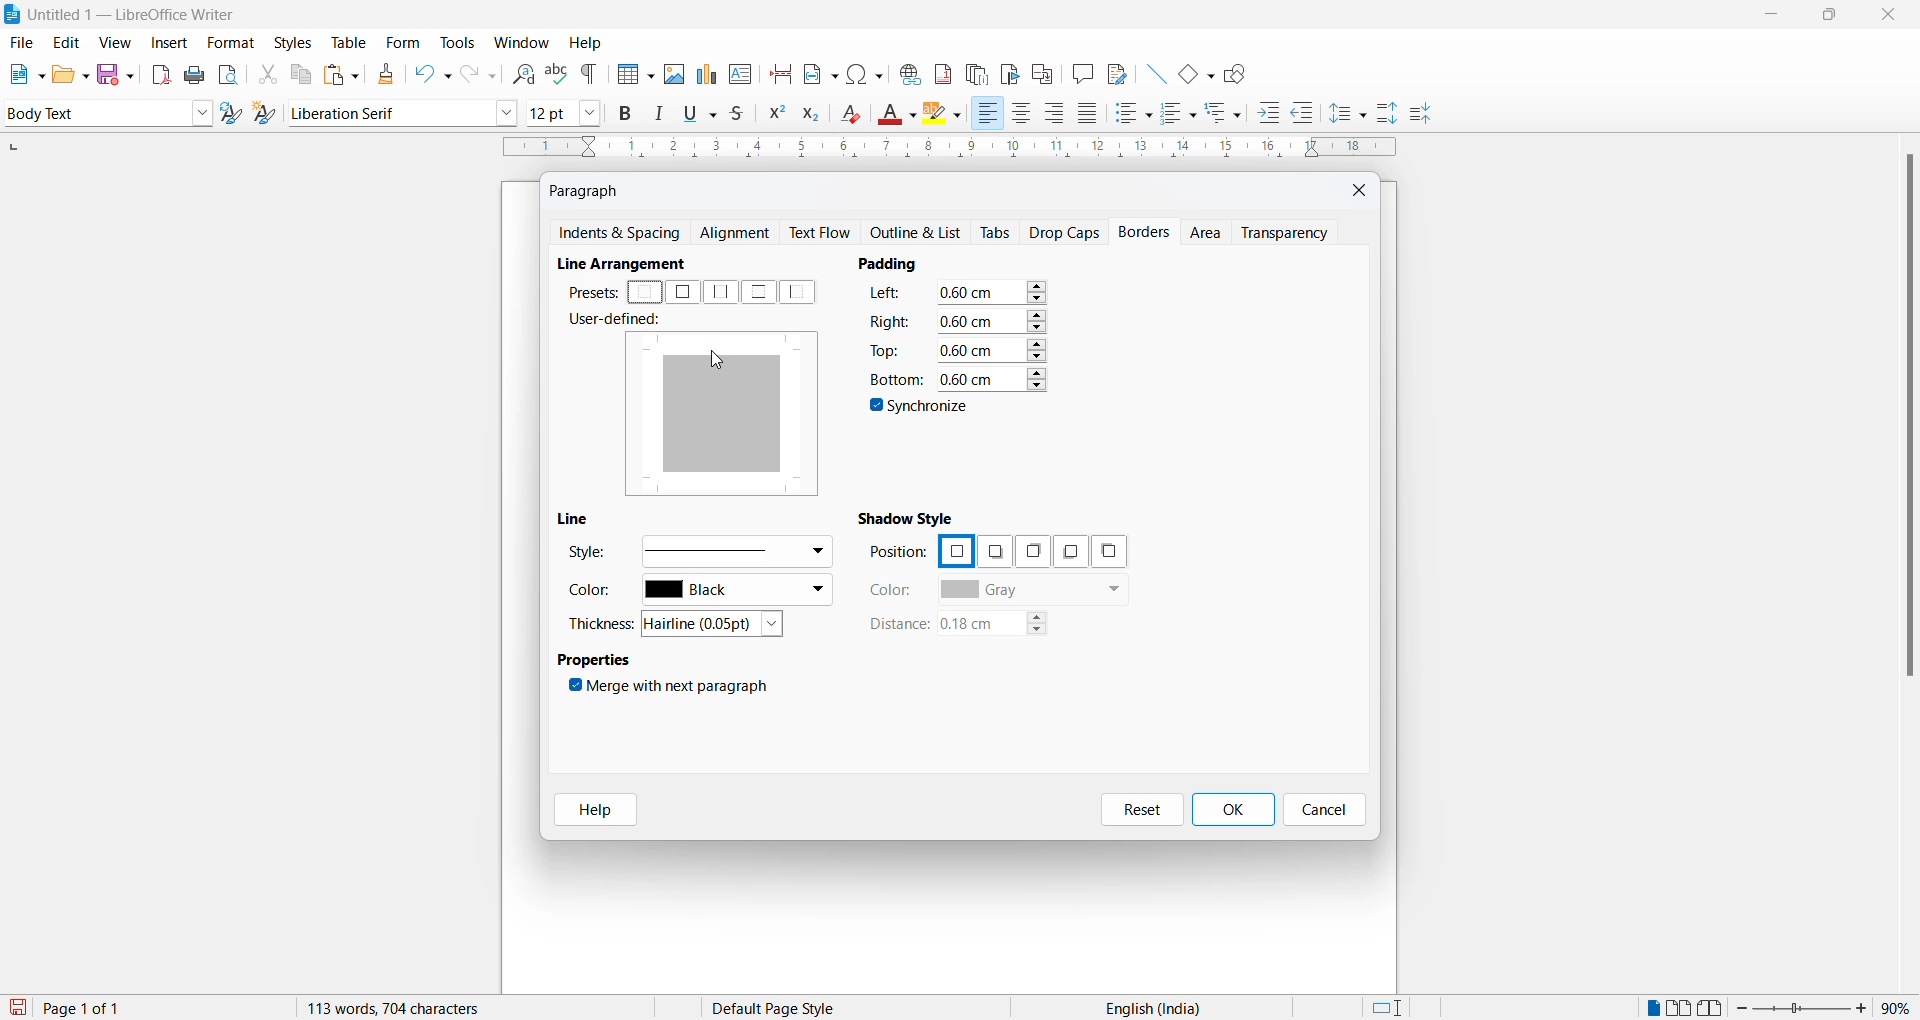 This screenshot has height=1020, width=1920. What do you see at coordinates (267, 74) in the screenshot?
I see `cut` at bounding box center [267, 74].